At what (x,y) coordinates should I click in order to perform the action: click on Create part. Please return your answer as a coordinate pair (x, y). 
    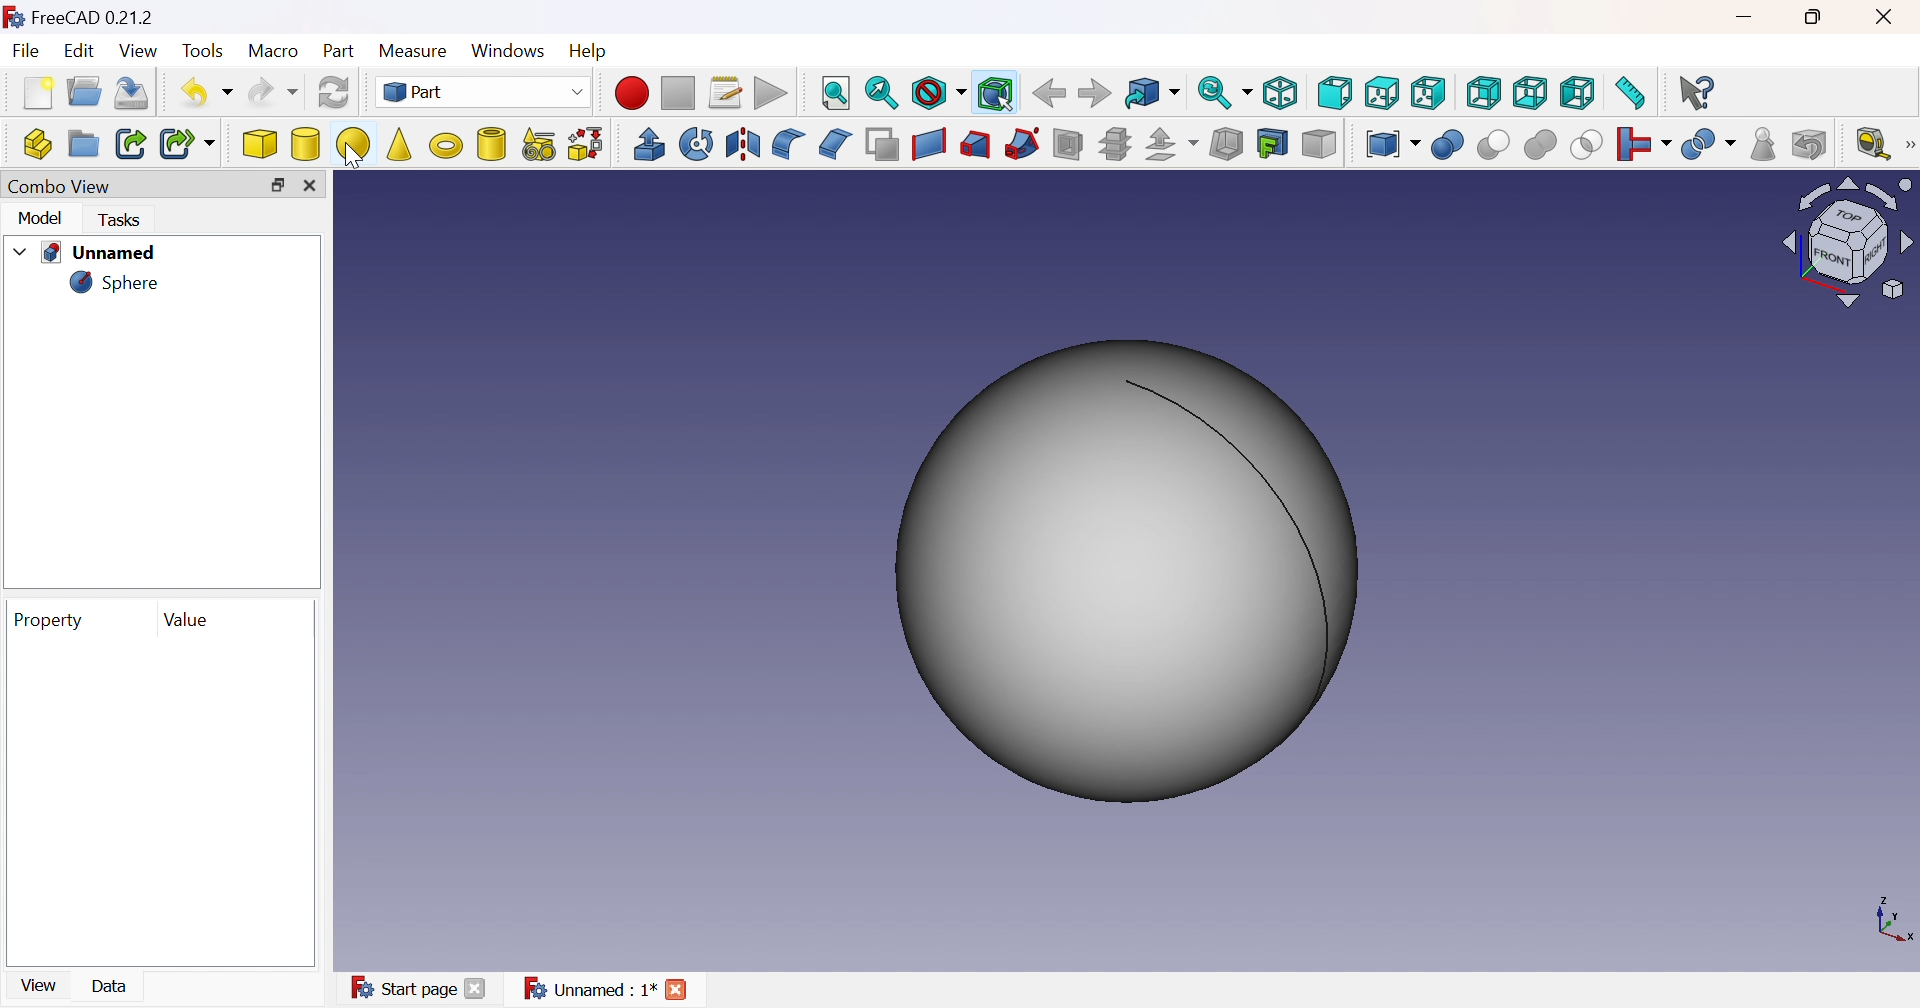
    Looking at the image, I should click on (37, 143).